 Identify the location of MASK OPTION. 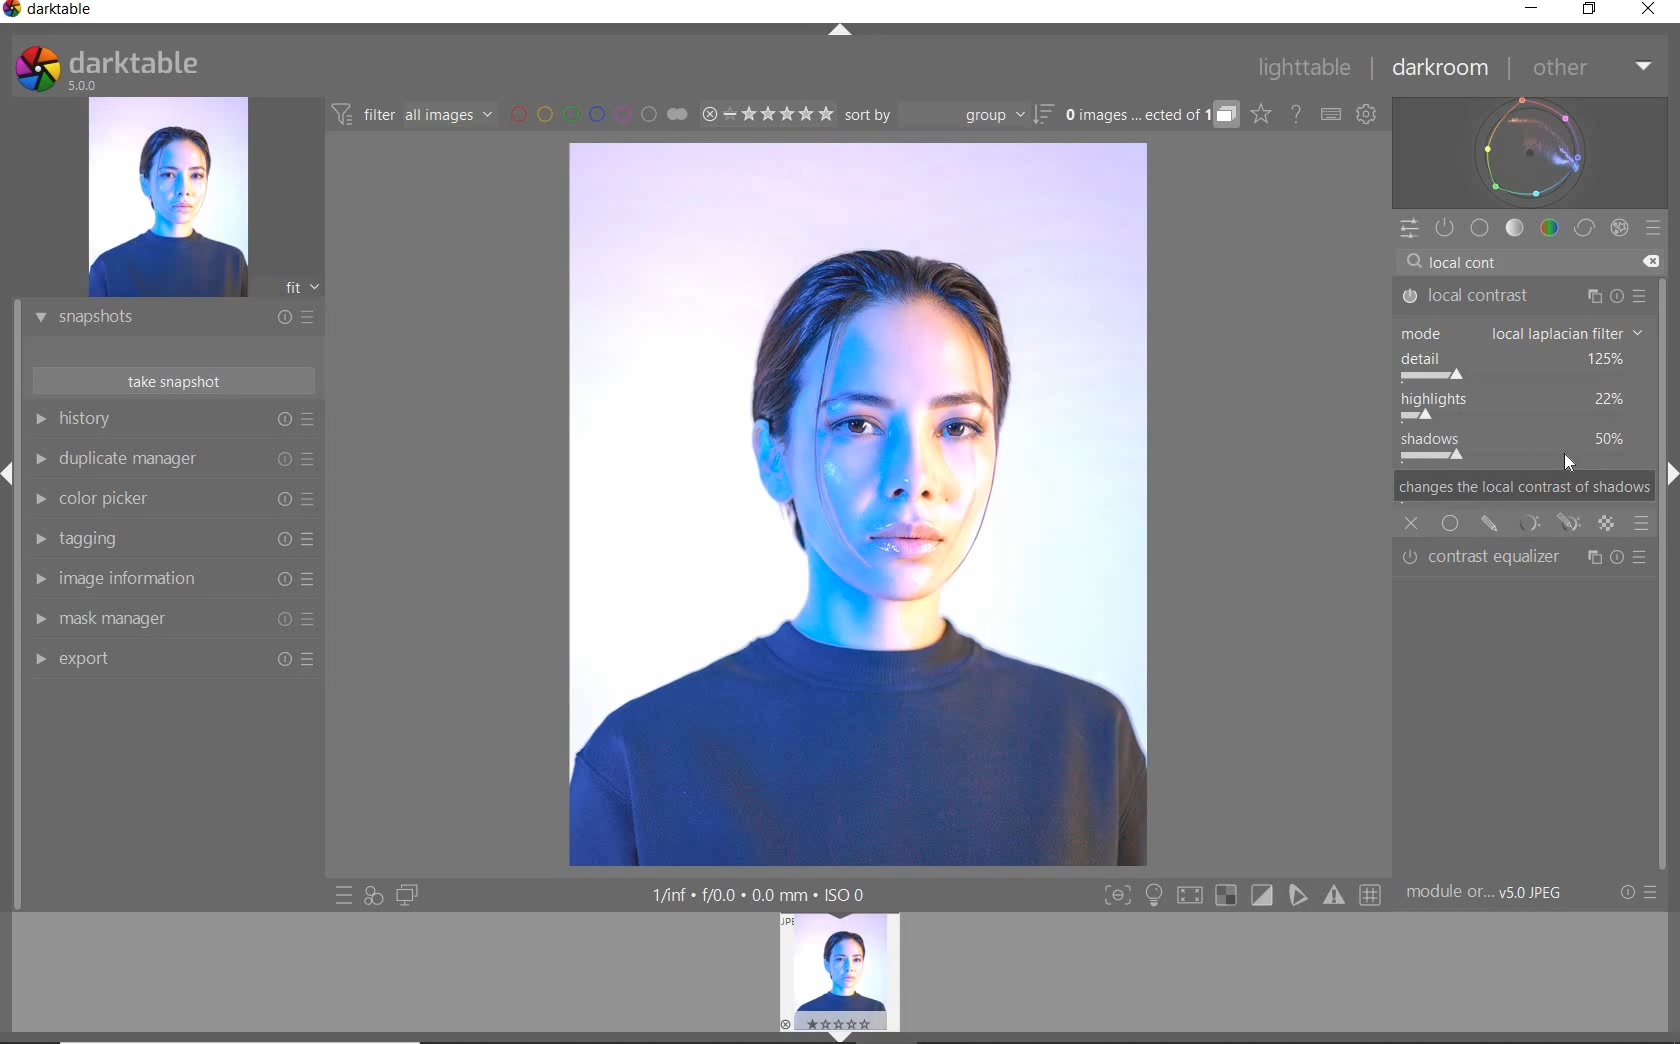
(1531, 526).